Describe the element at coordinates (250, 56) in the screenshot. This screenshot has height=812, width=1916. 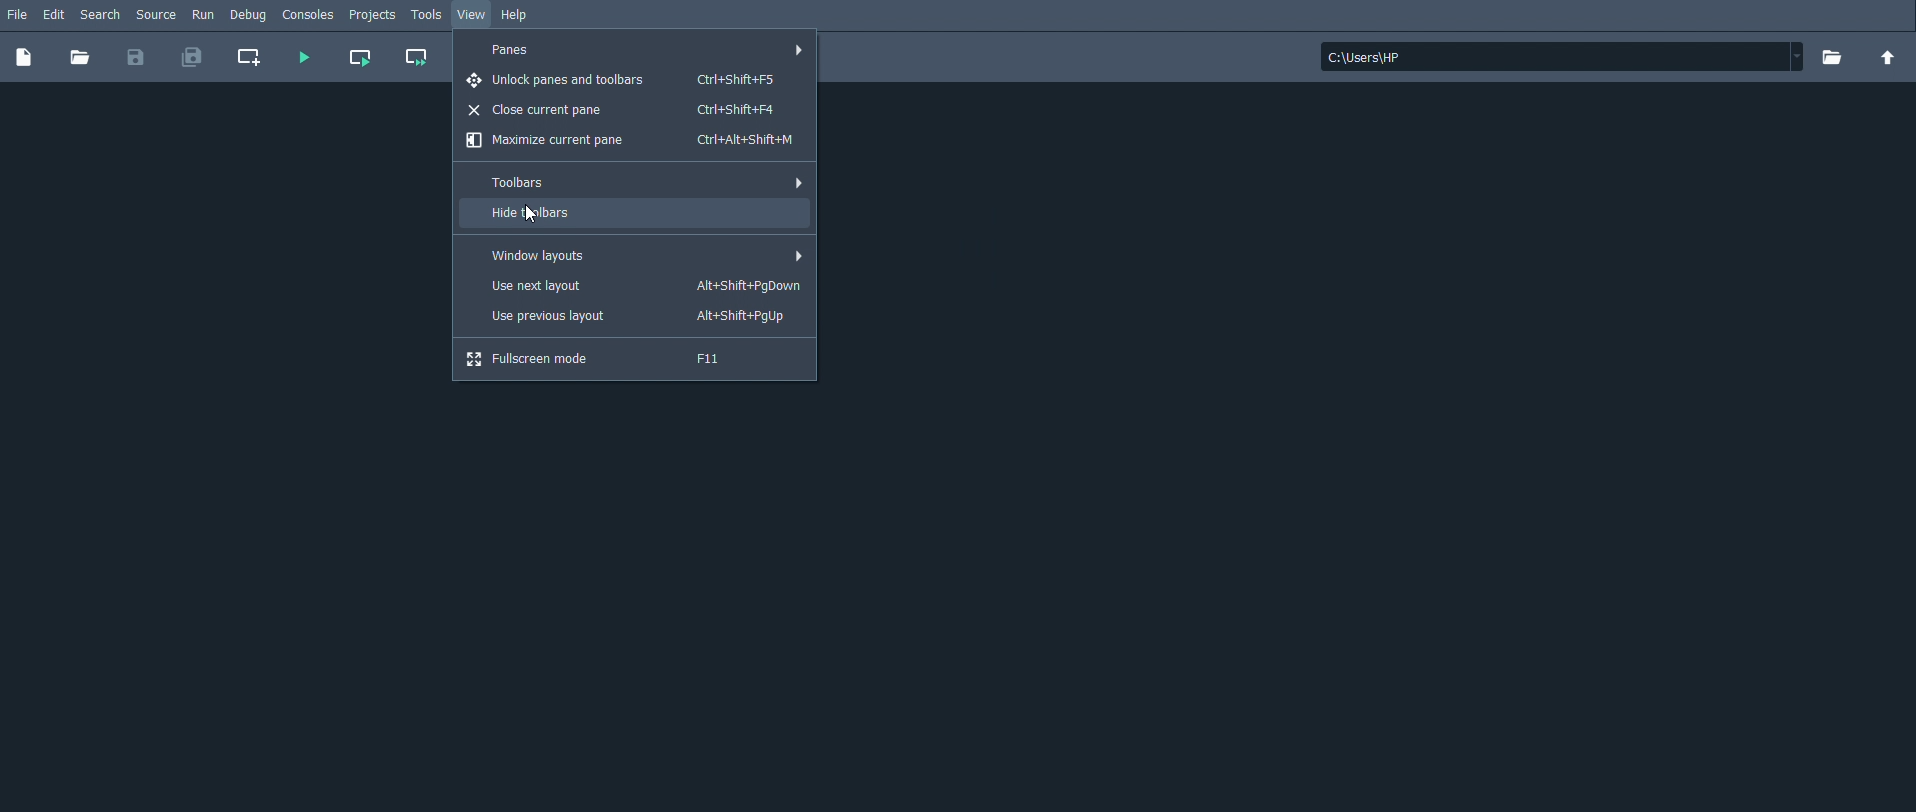
I see `Create new cell at the current line` at that location.